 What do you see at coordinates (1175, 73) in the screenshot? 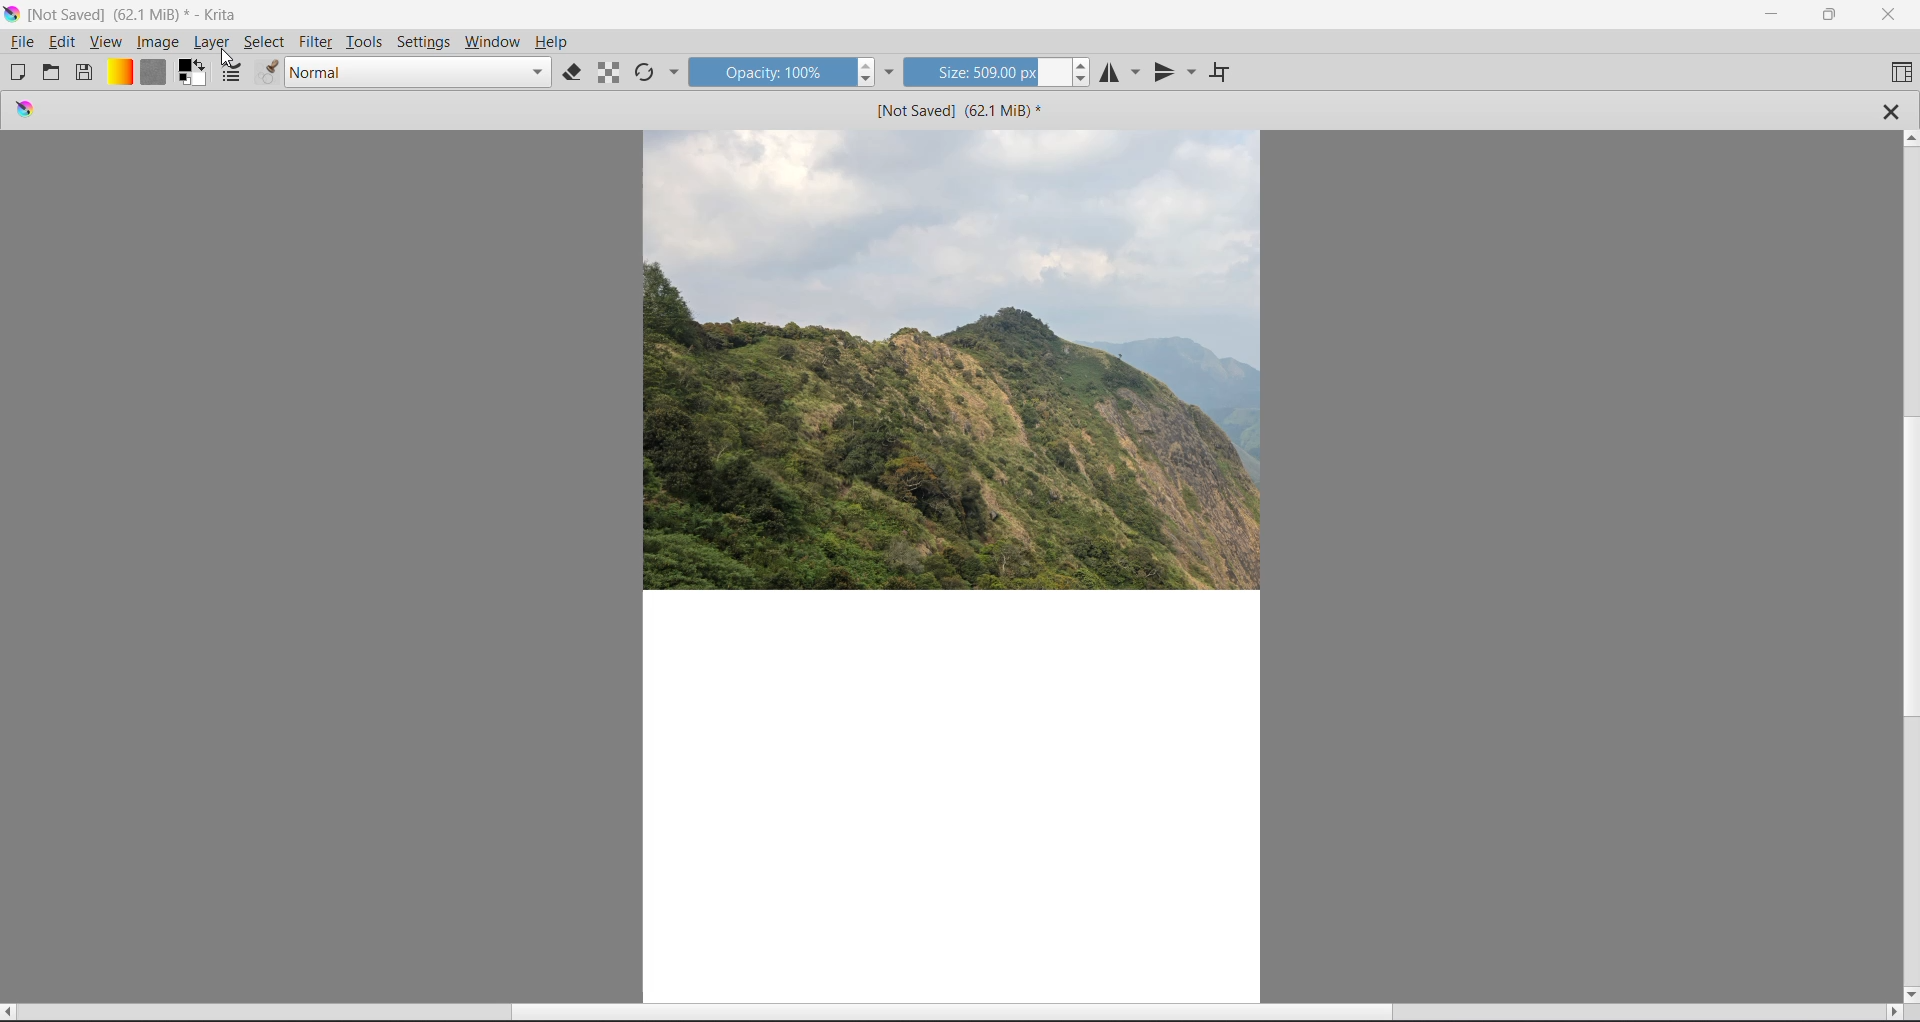
I see `Vertical Mirror Tool` at bounding box center [1175, 73].